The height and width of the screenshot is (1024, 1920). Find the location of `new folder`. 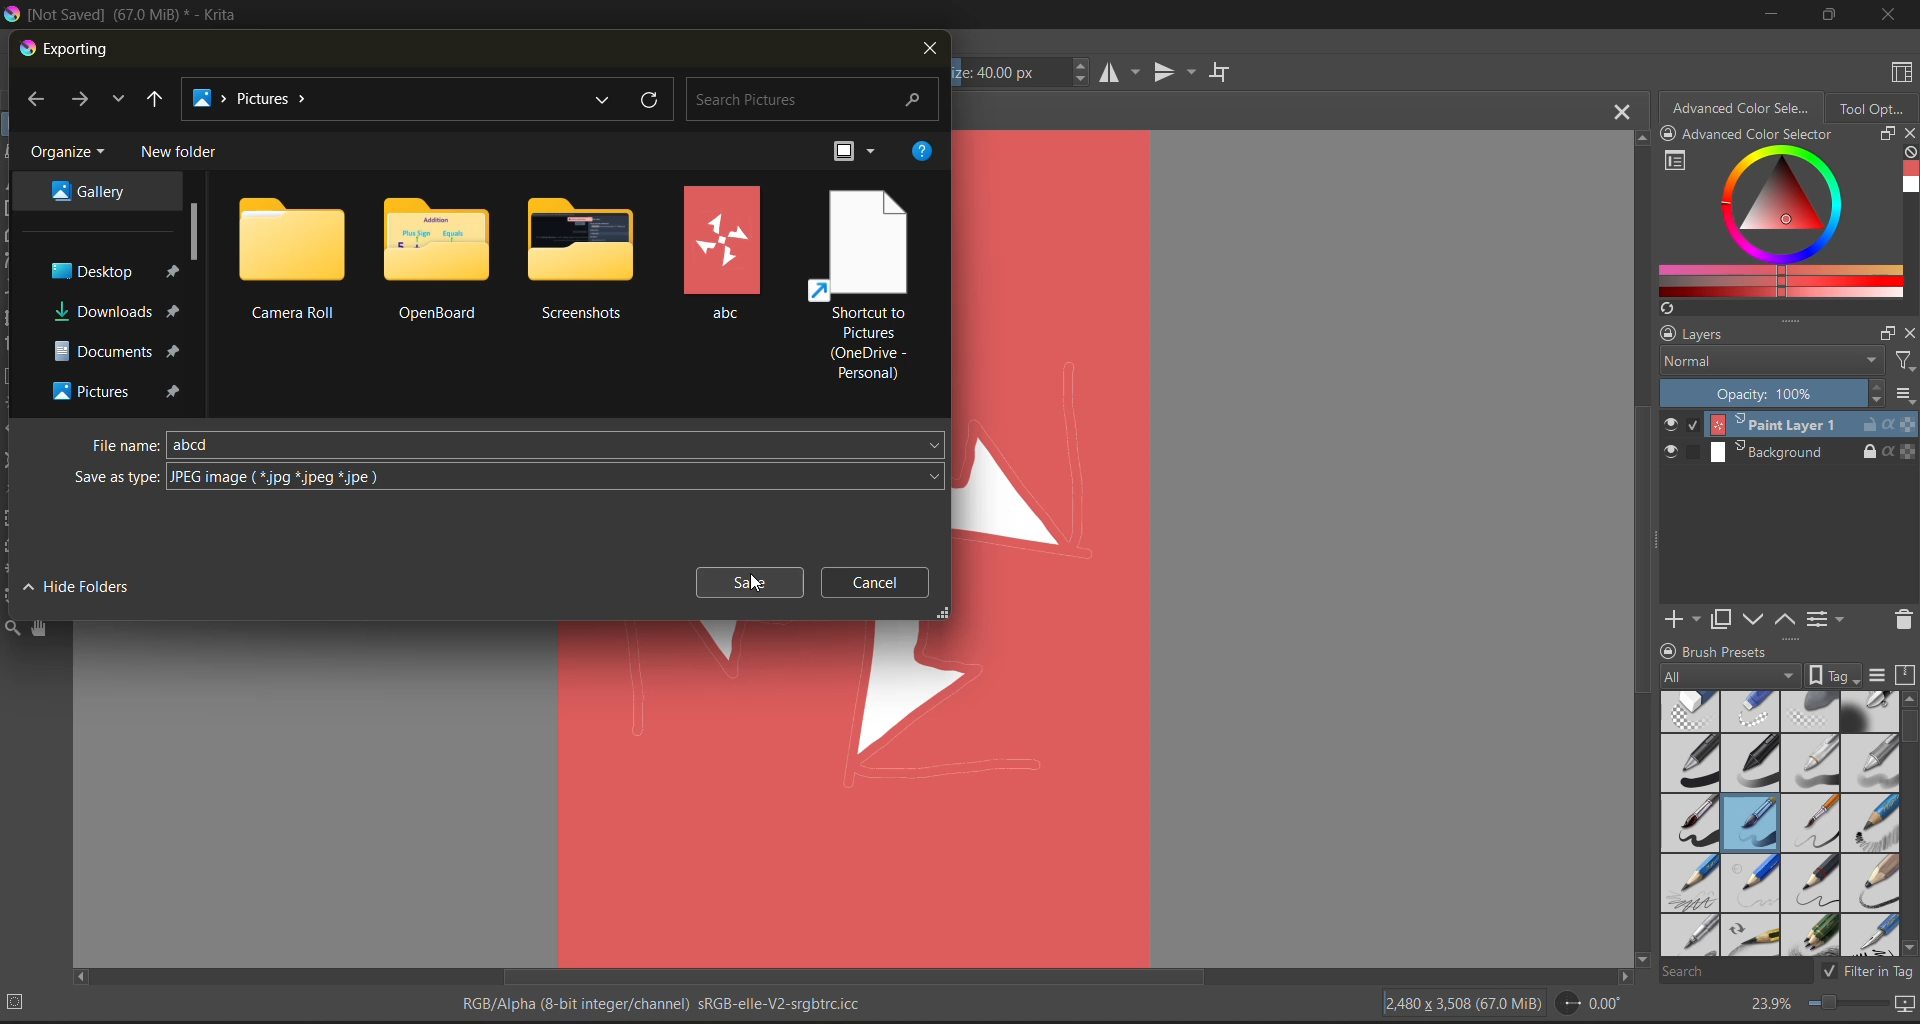

new folder is located at coordinates (183, 153).